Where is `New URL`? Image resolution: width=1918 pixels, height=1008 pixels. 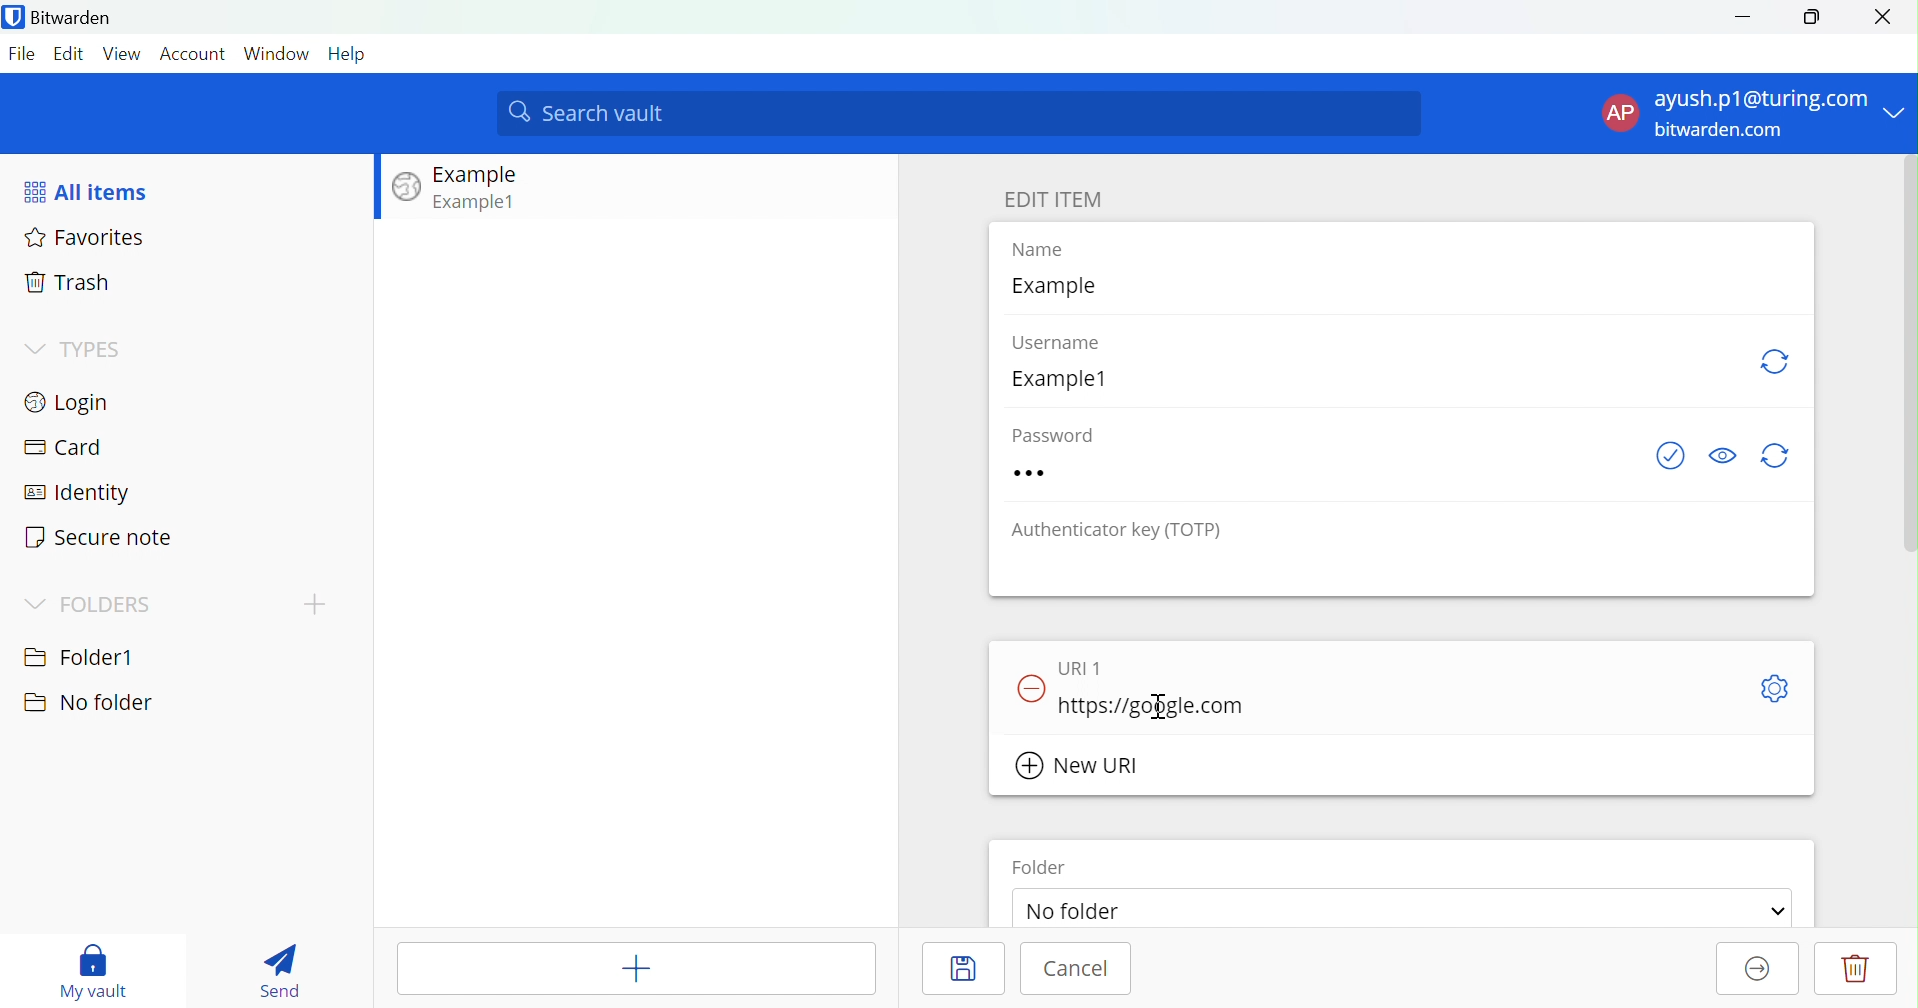 New URL is located at coordinates (1080, 766).